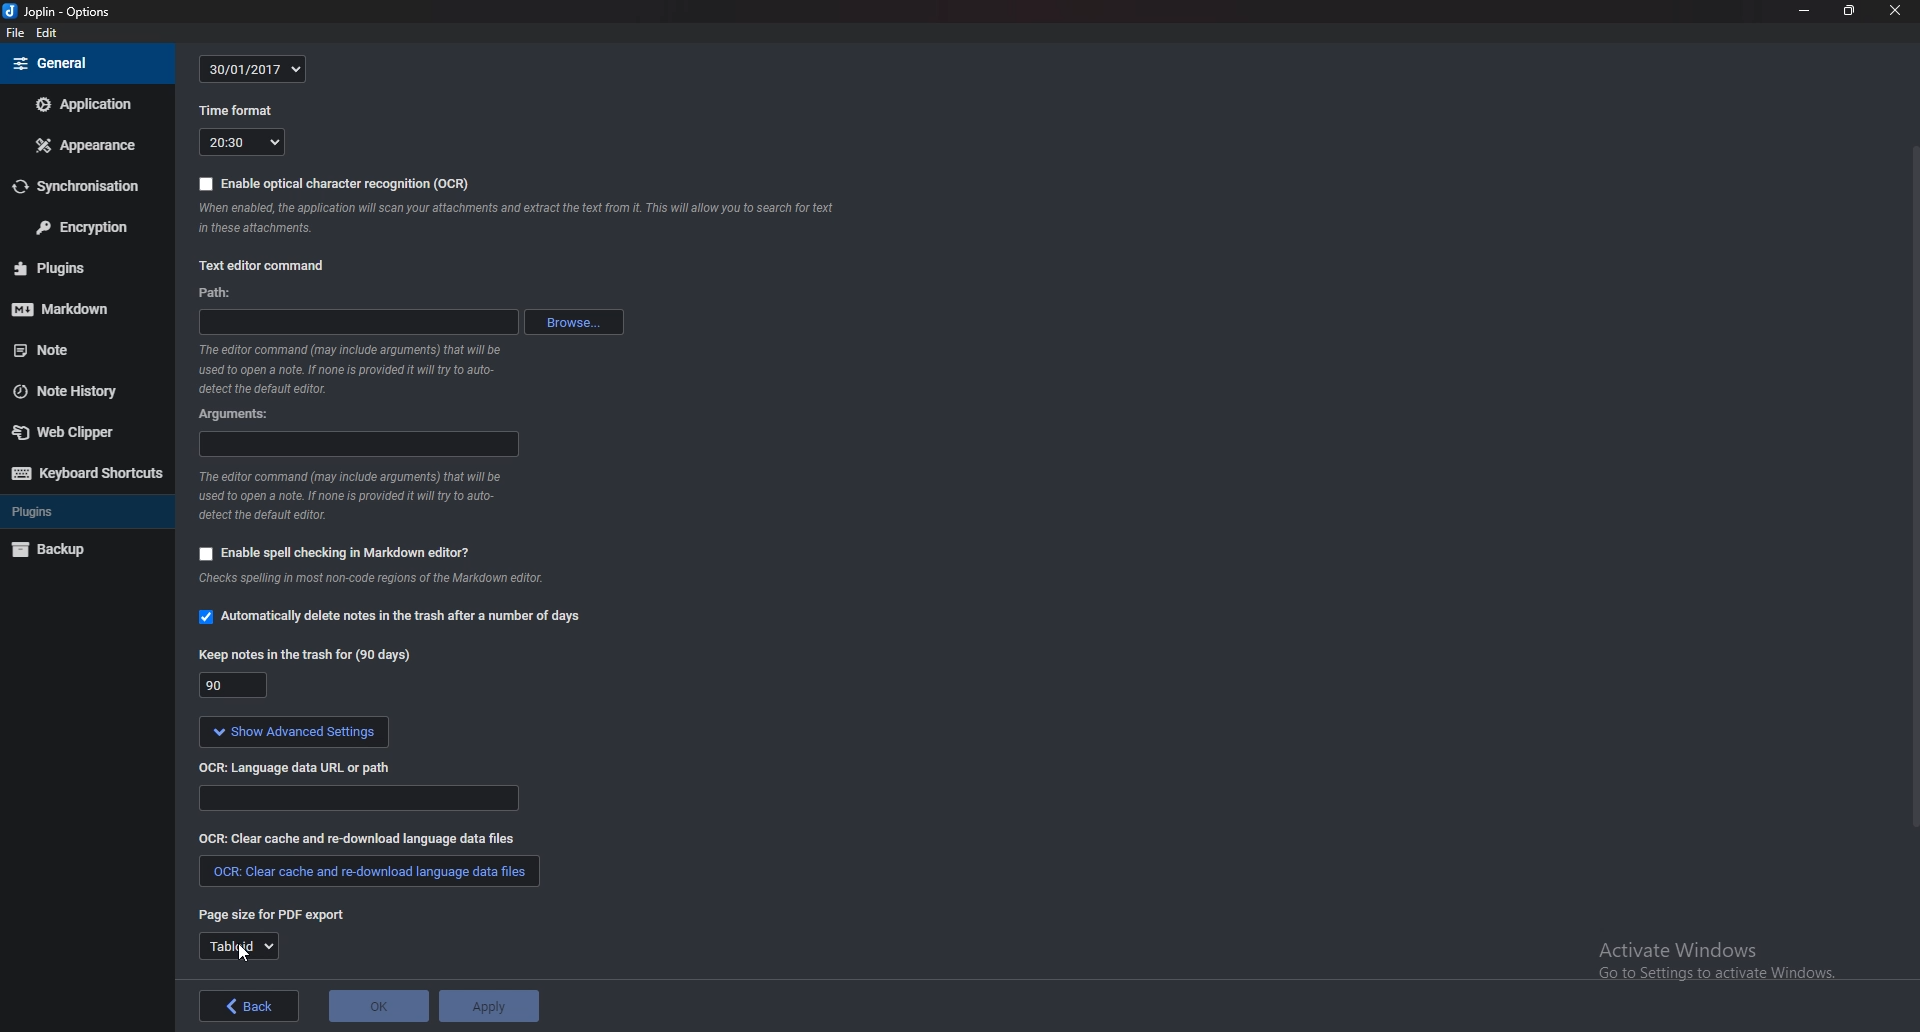 This screenshot has width=1920, height=1032. I want to click on Keyboard shortcuts, so click(86, 473).